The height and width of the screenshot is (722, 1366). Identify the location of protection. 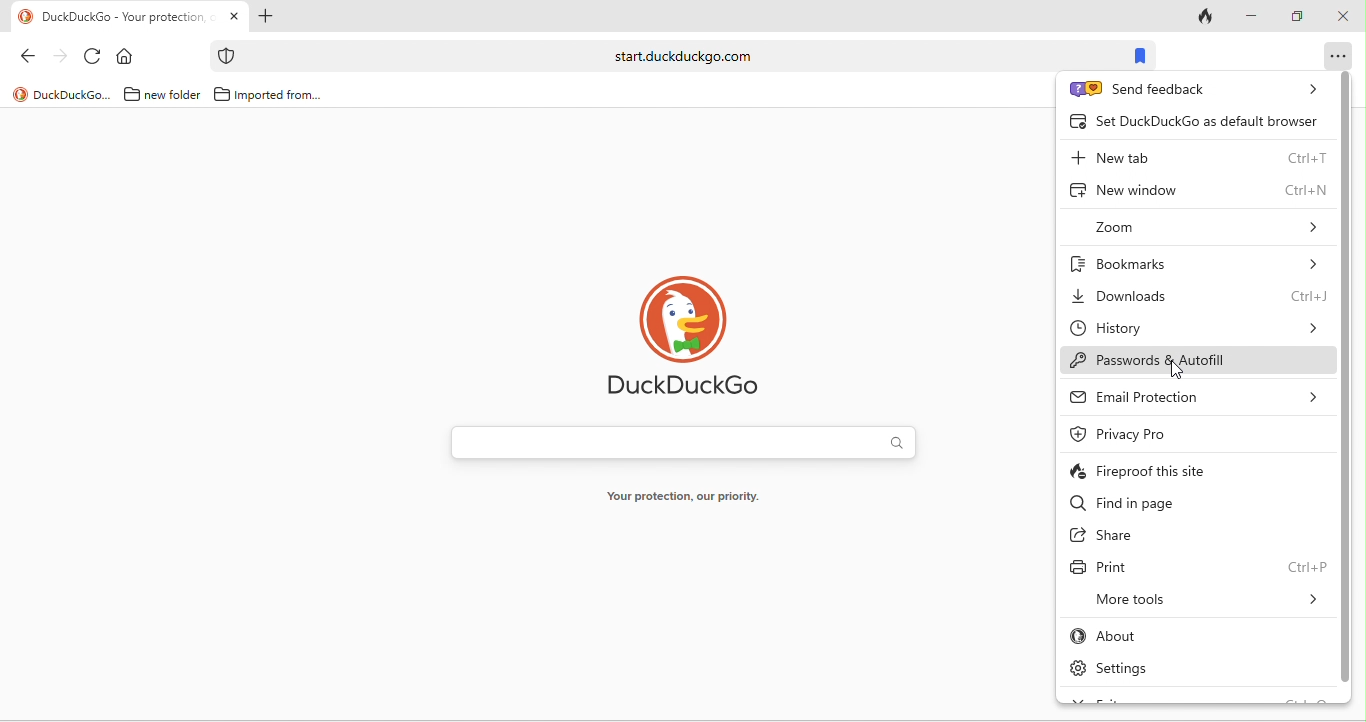
(225, 56).